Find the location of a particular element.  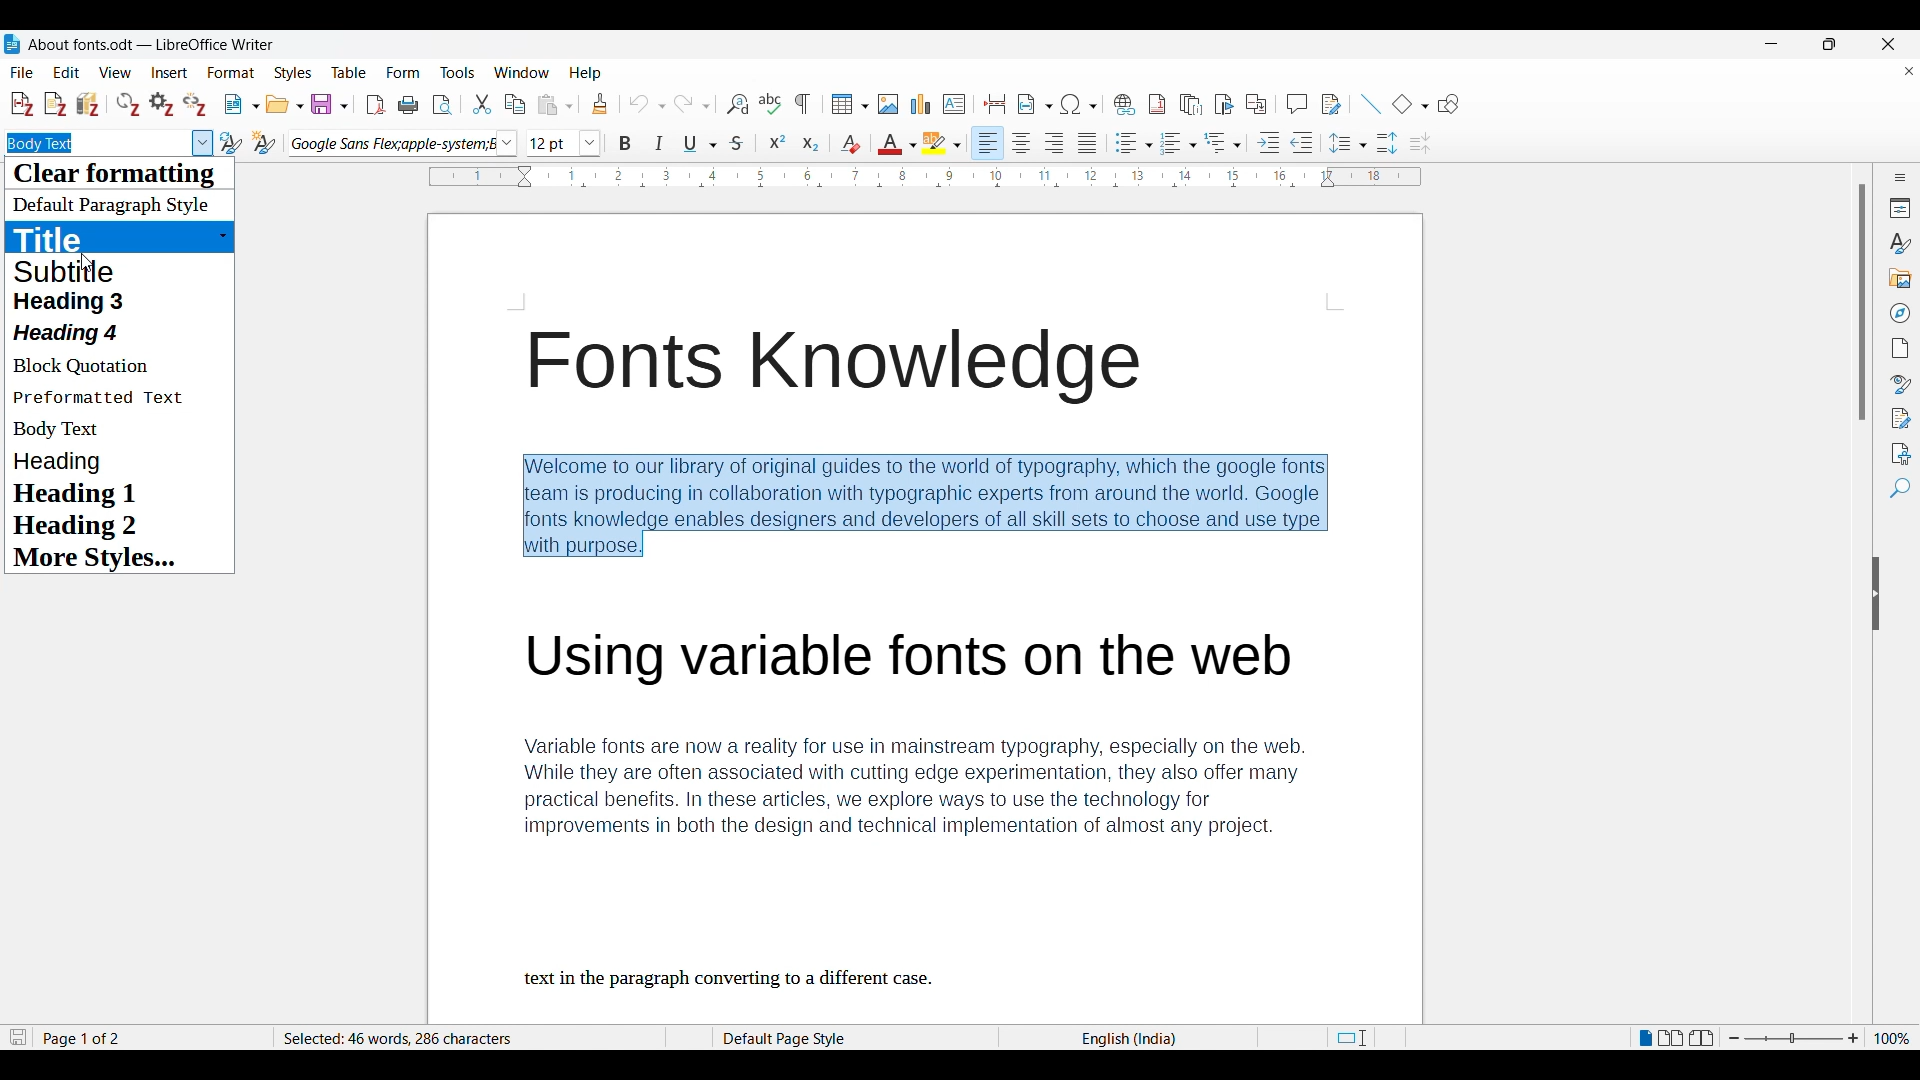

Justified alignment is located at coordinates (1087, 143).